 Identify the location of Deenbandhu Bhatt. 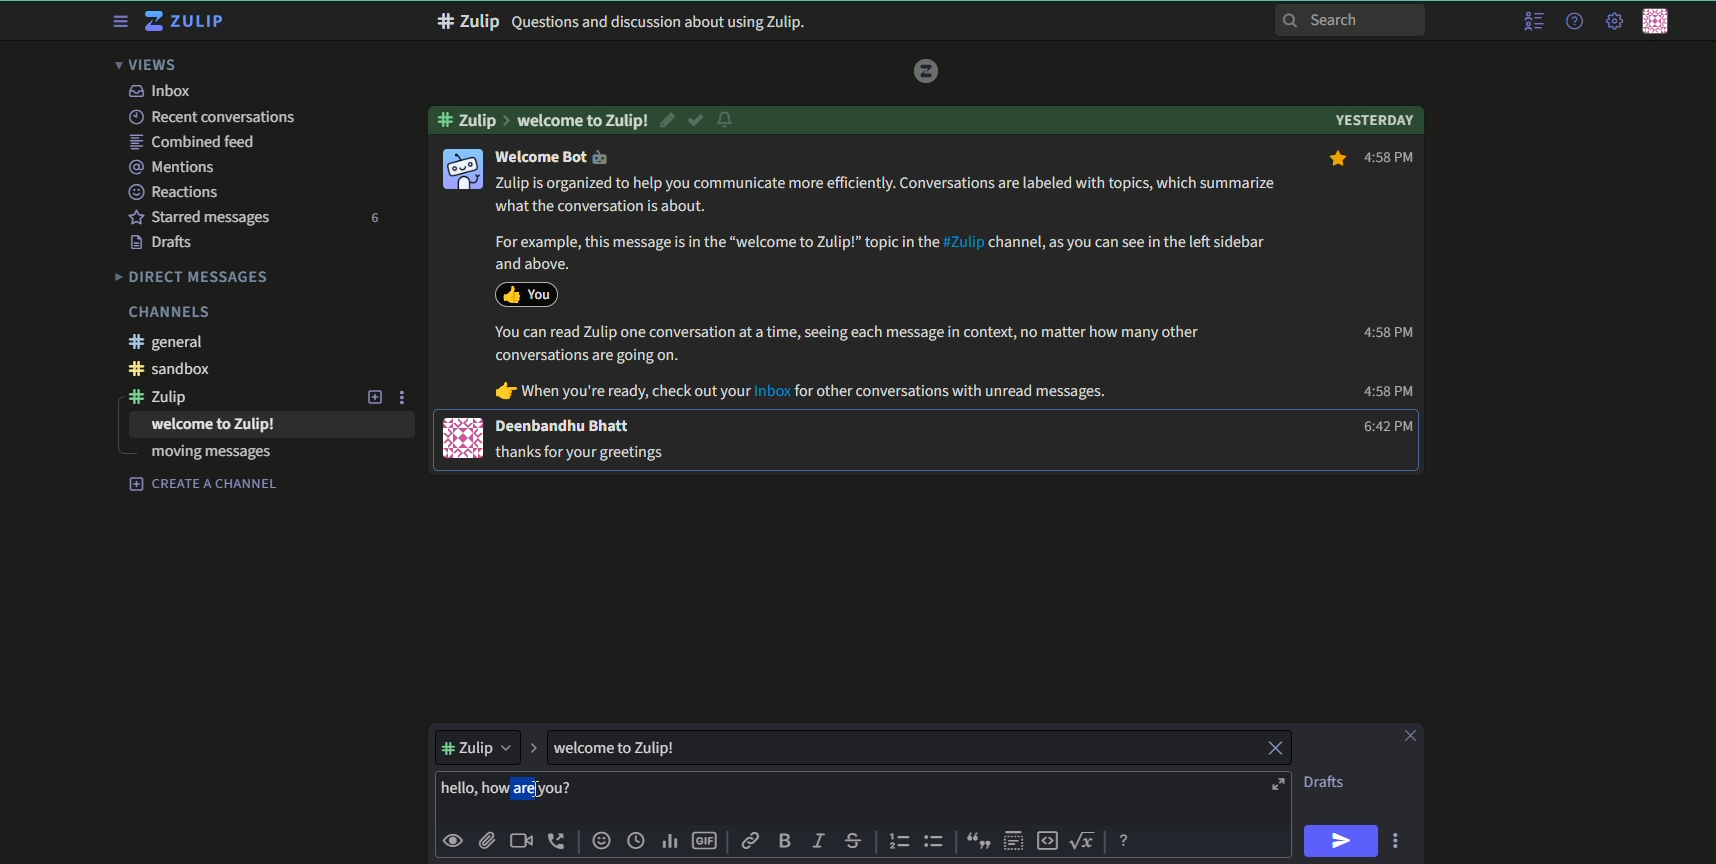
(565, 426).